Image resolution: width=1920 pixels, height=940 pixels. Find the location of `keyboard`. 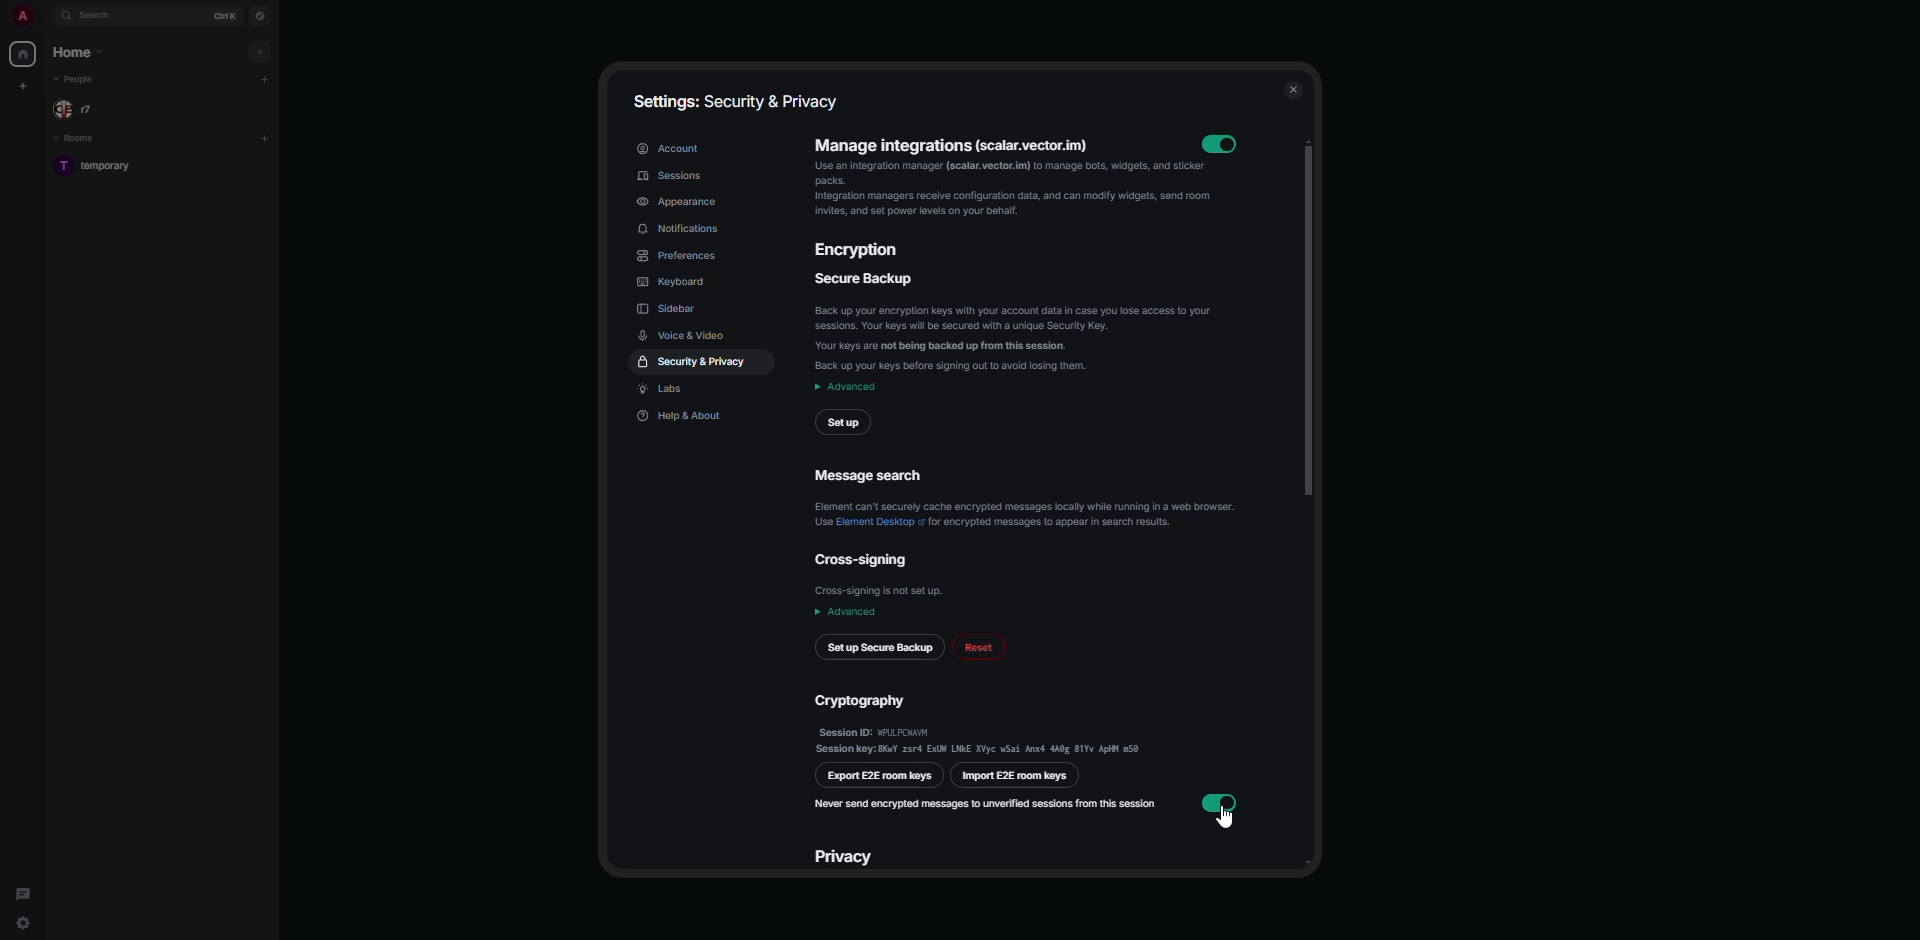

keyboard is located at coordinates (672, 282).